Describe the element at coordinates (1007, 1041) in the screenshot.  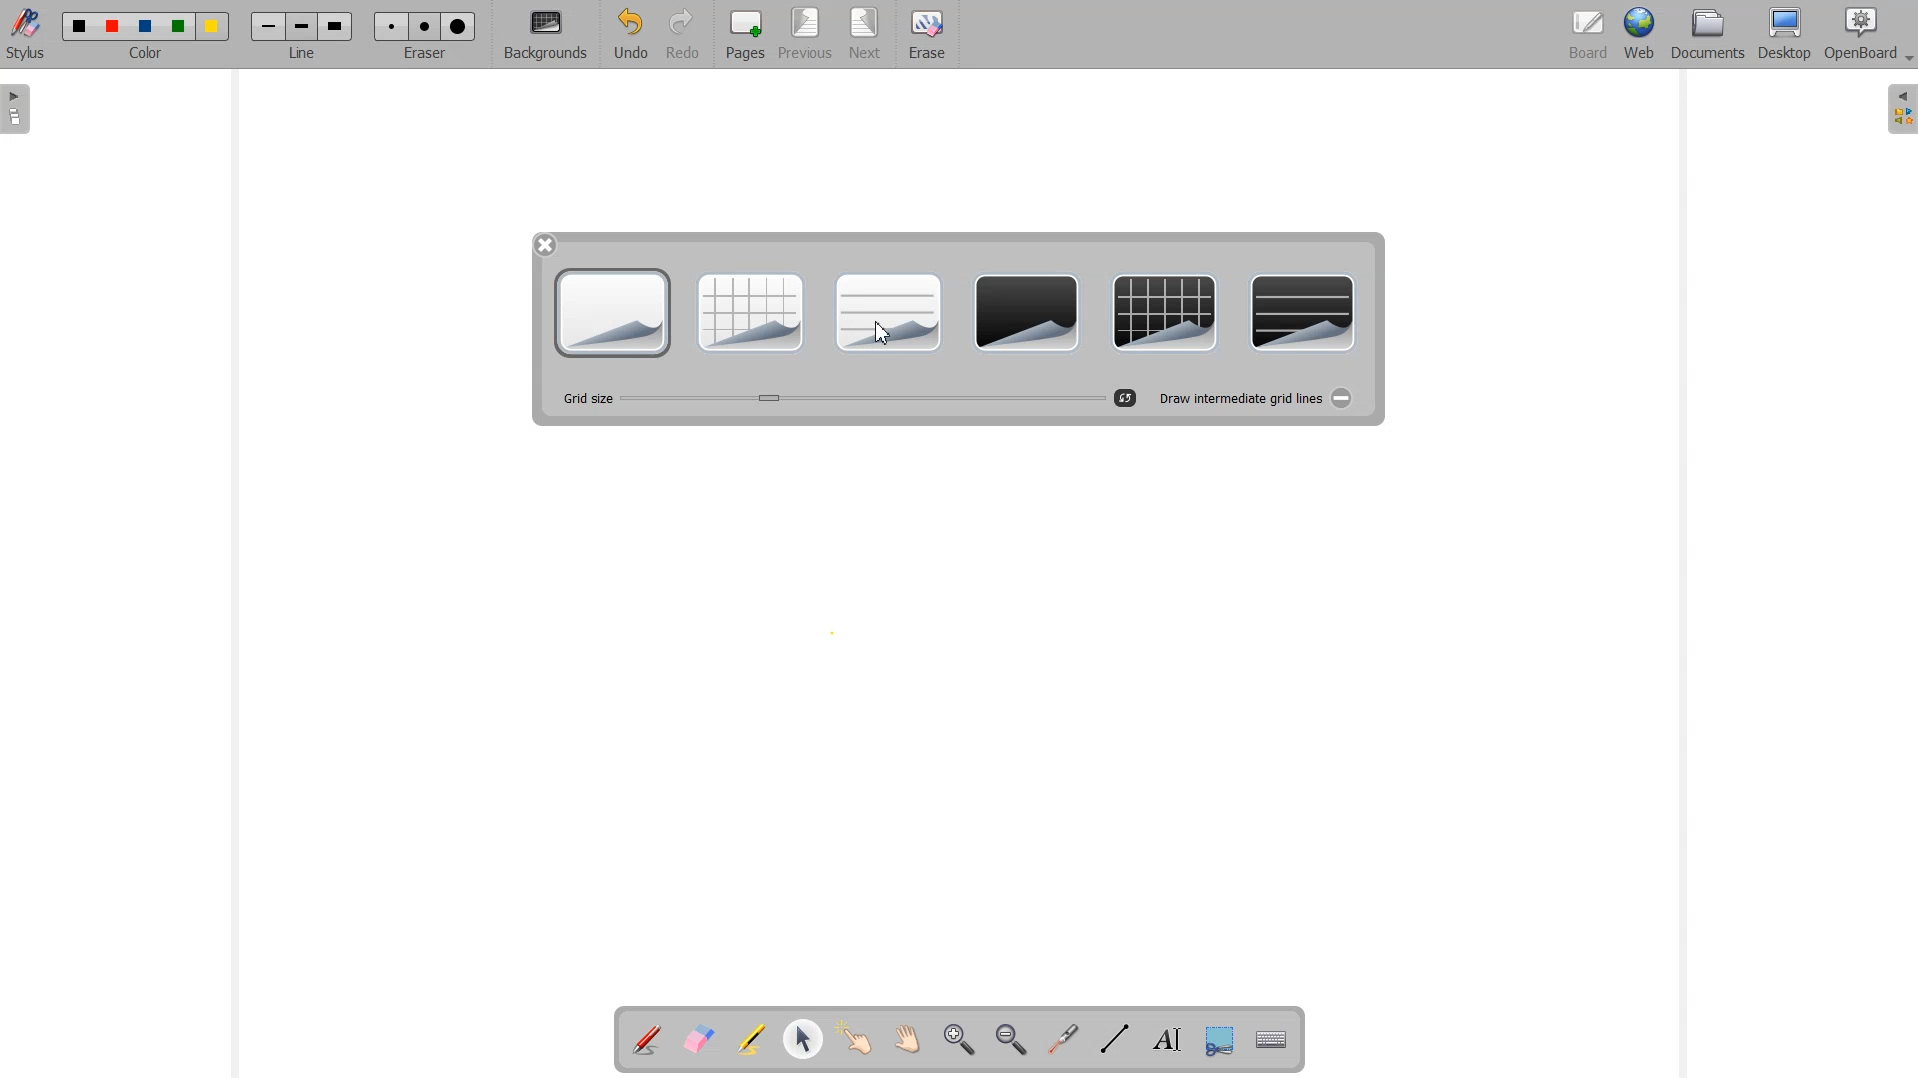
I see `Zoom Out` at that location.